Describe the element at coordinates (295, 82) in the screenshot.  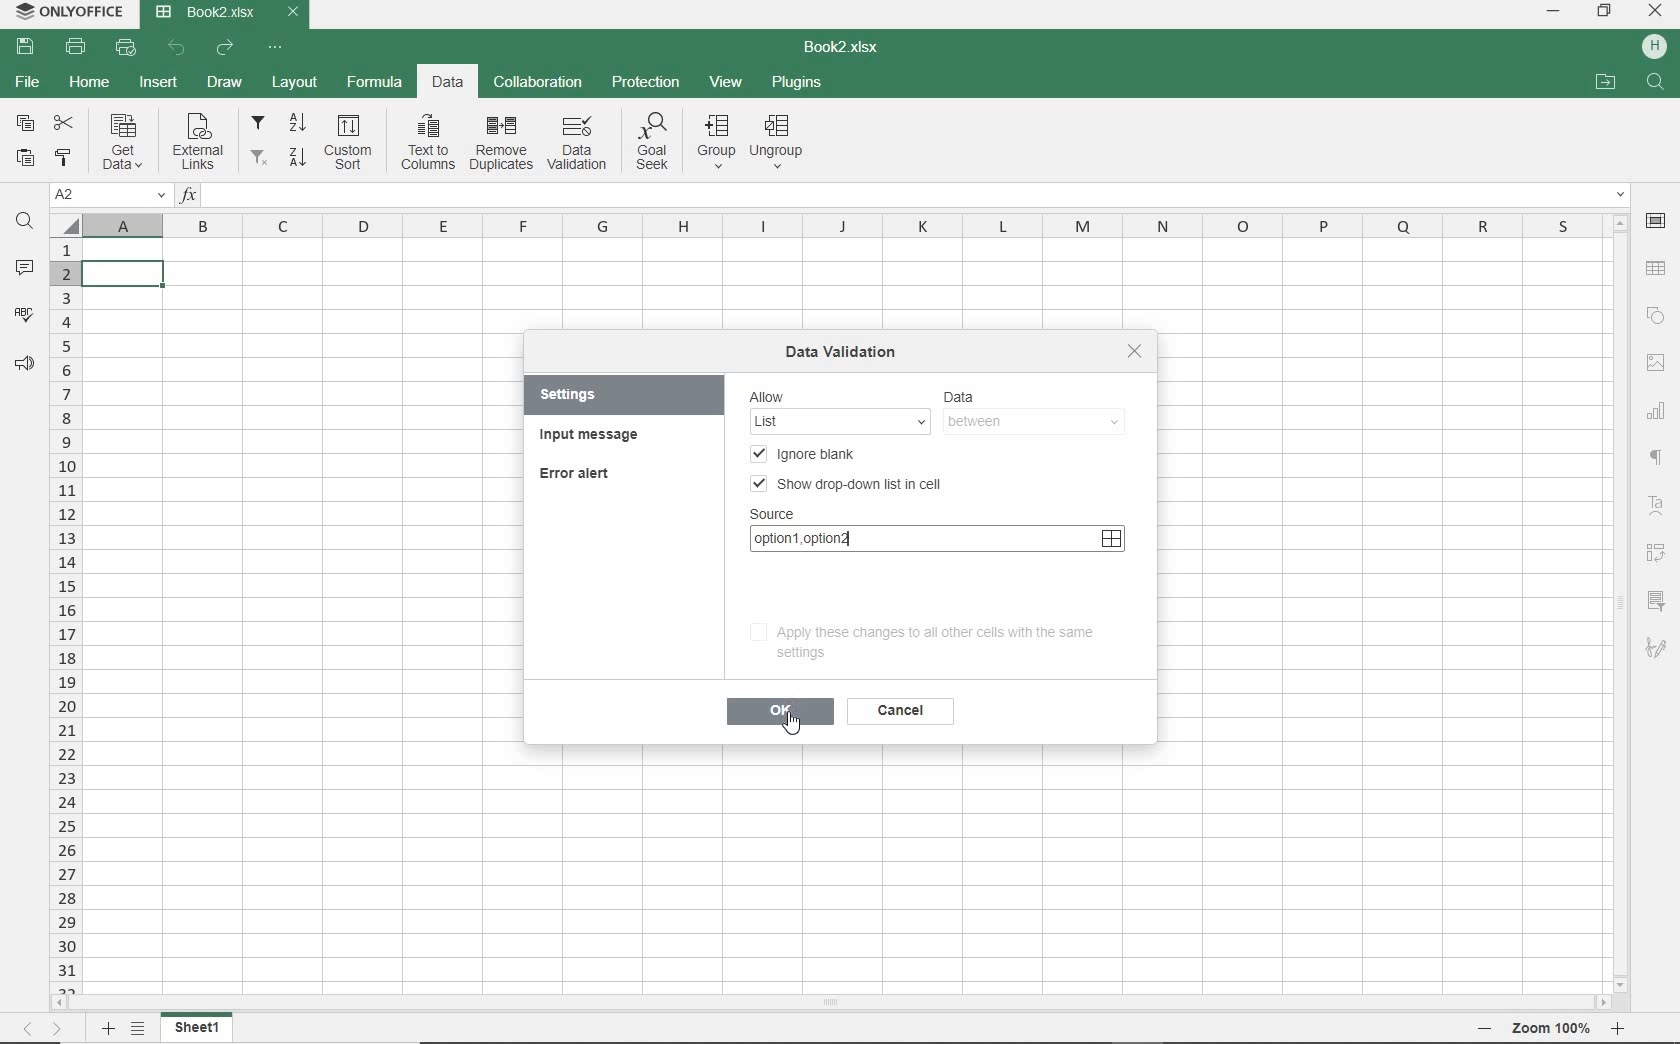
I see `LAYOUT` at that location.